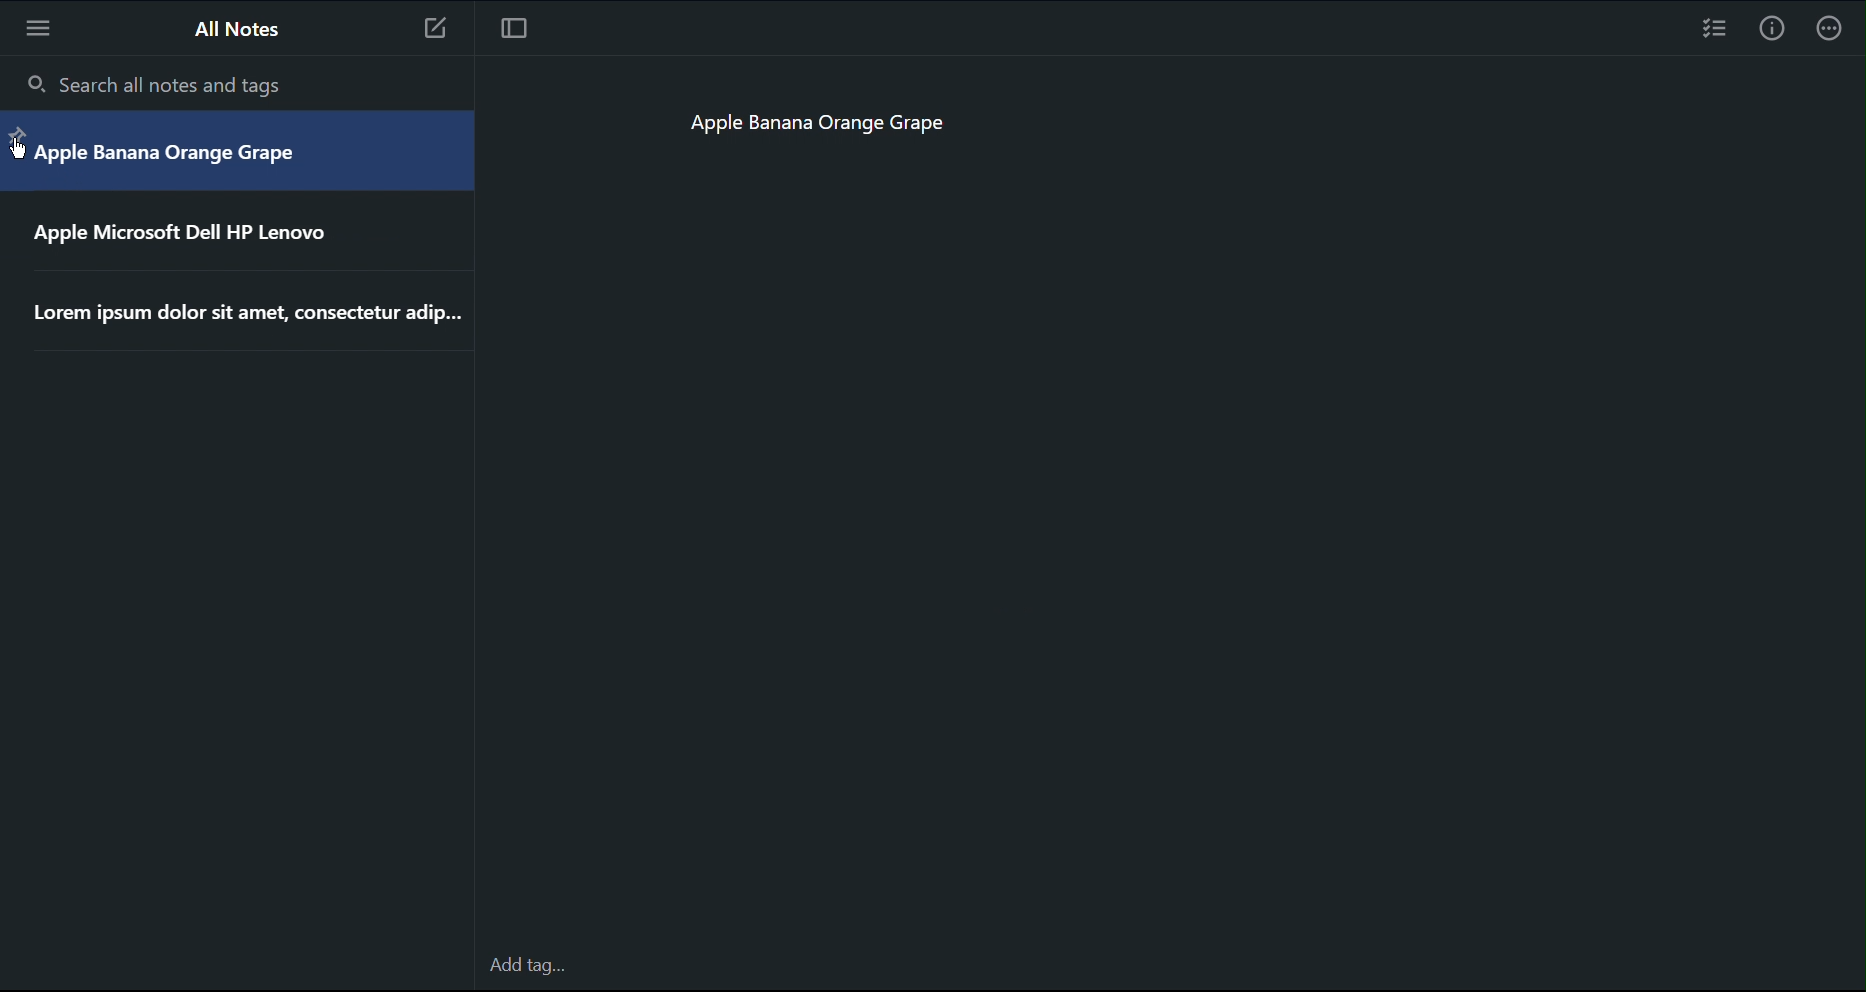  Describe the element at coordinates (15, 145) in the screenshot. I see `Cursor` at that location.